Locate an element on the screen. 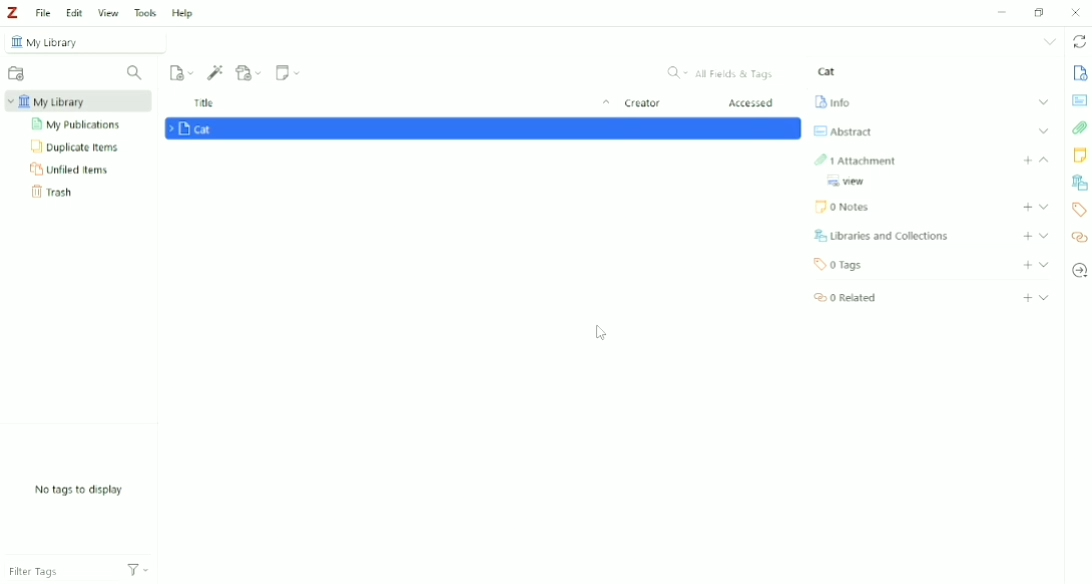 The width and height of the screenshot is (1092, 584). Notes is located at coordinates (1080, 155).